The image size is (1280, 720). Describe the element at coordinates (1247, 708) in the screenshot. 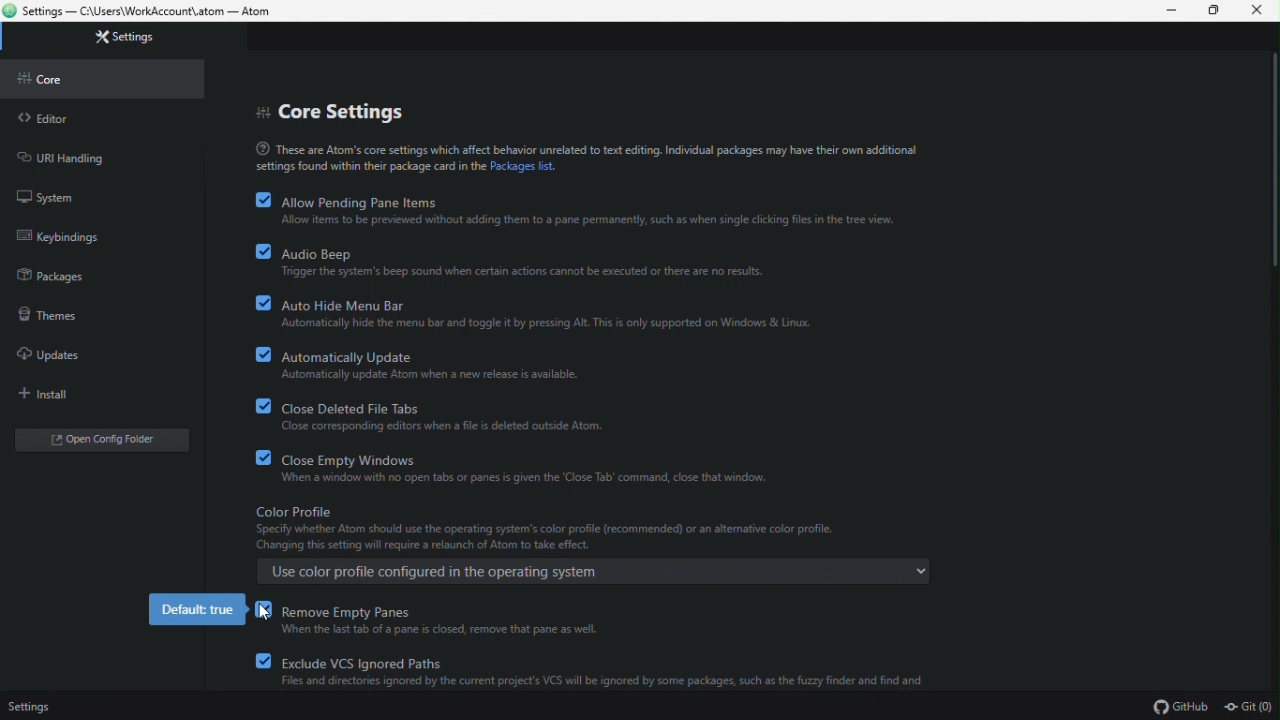

I see `Git (0)` at that location.